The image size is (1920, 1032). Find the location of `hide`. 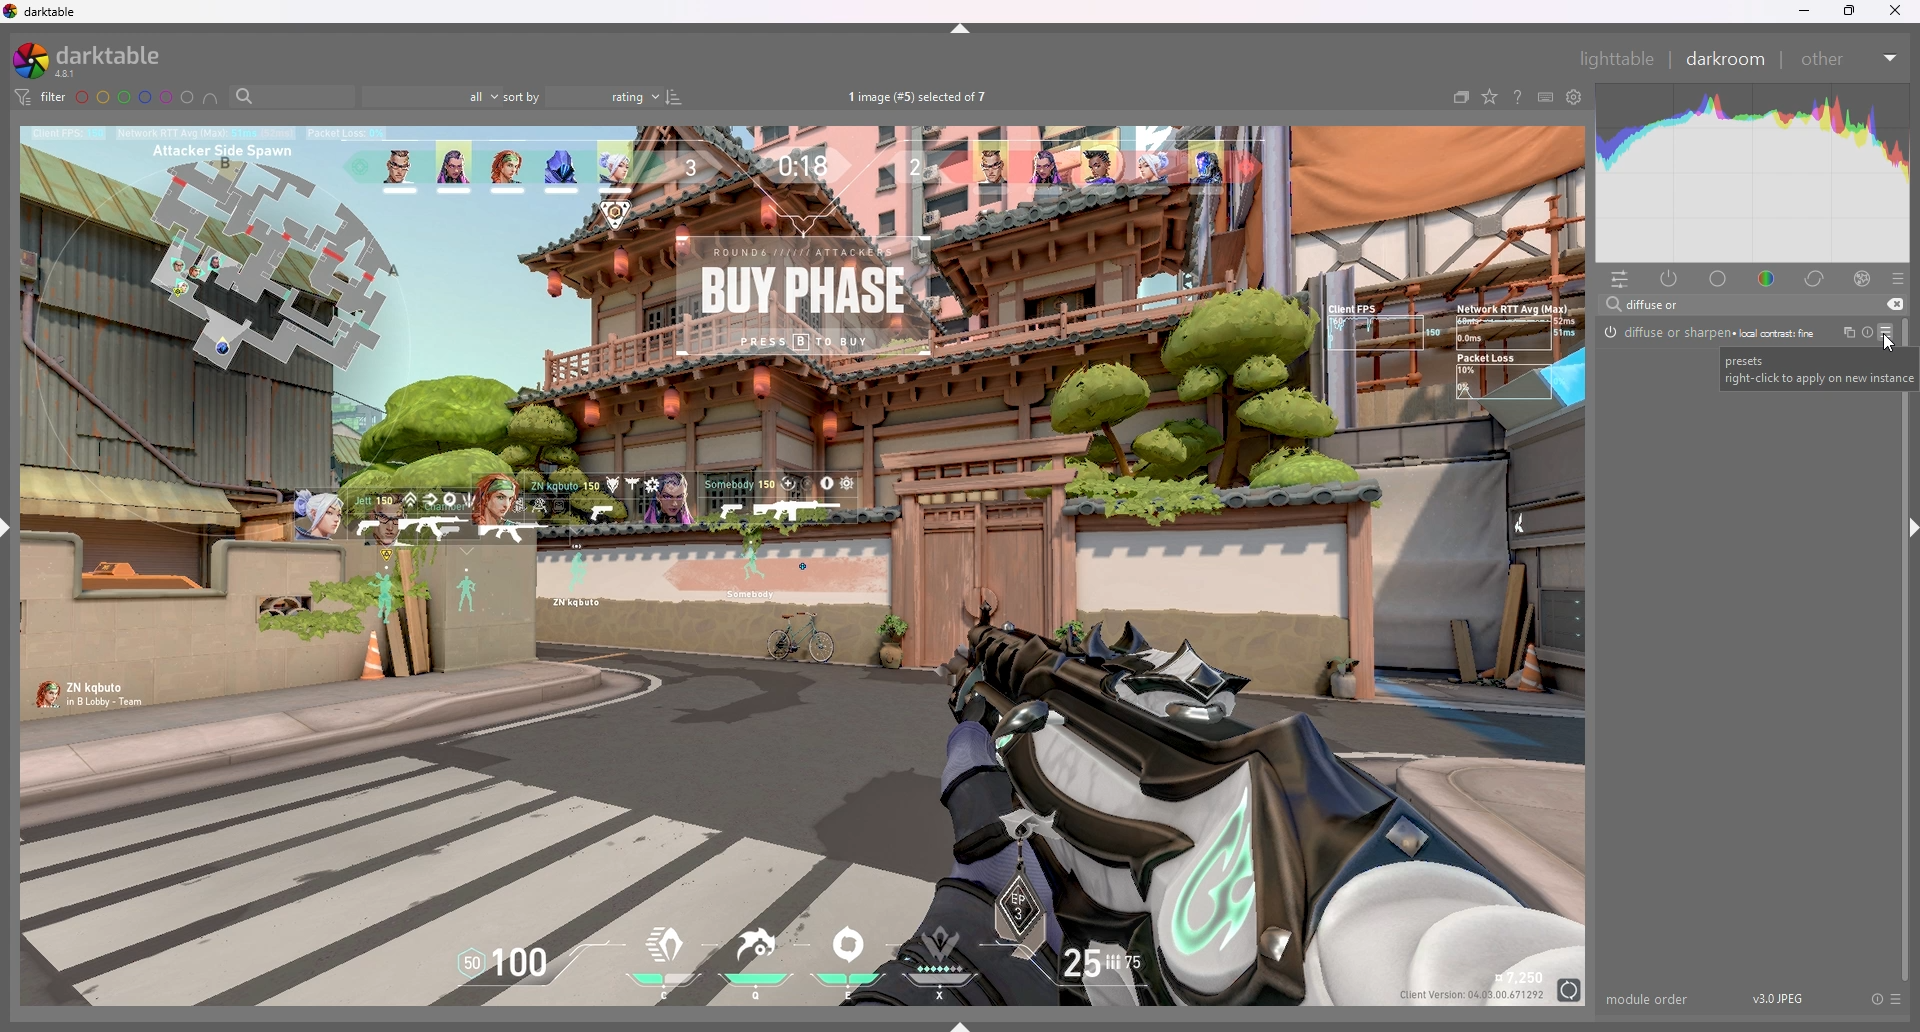

hide is located at coordinates (1908, 530).